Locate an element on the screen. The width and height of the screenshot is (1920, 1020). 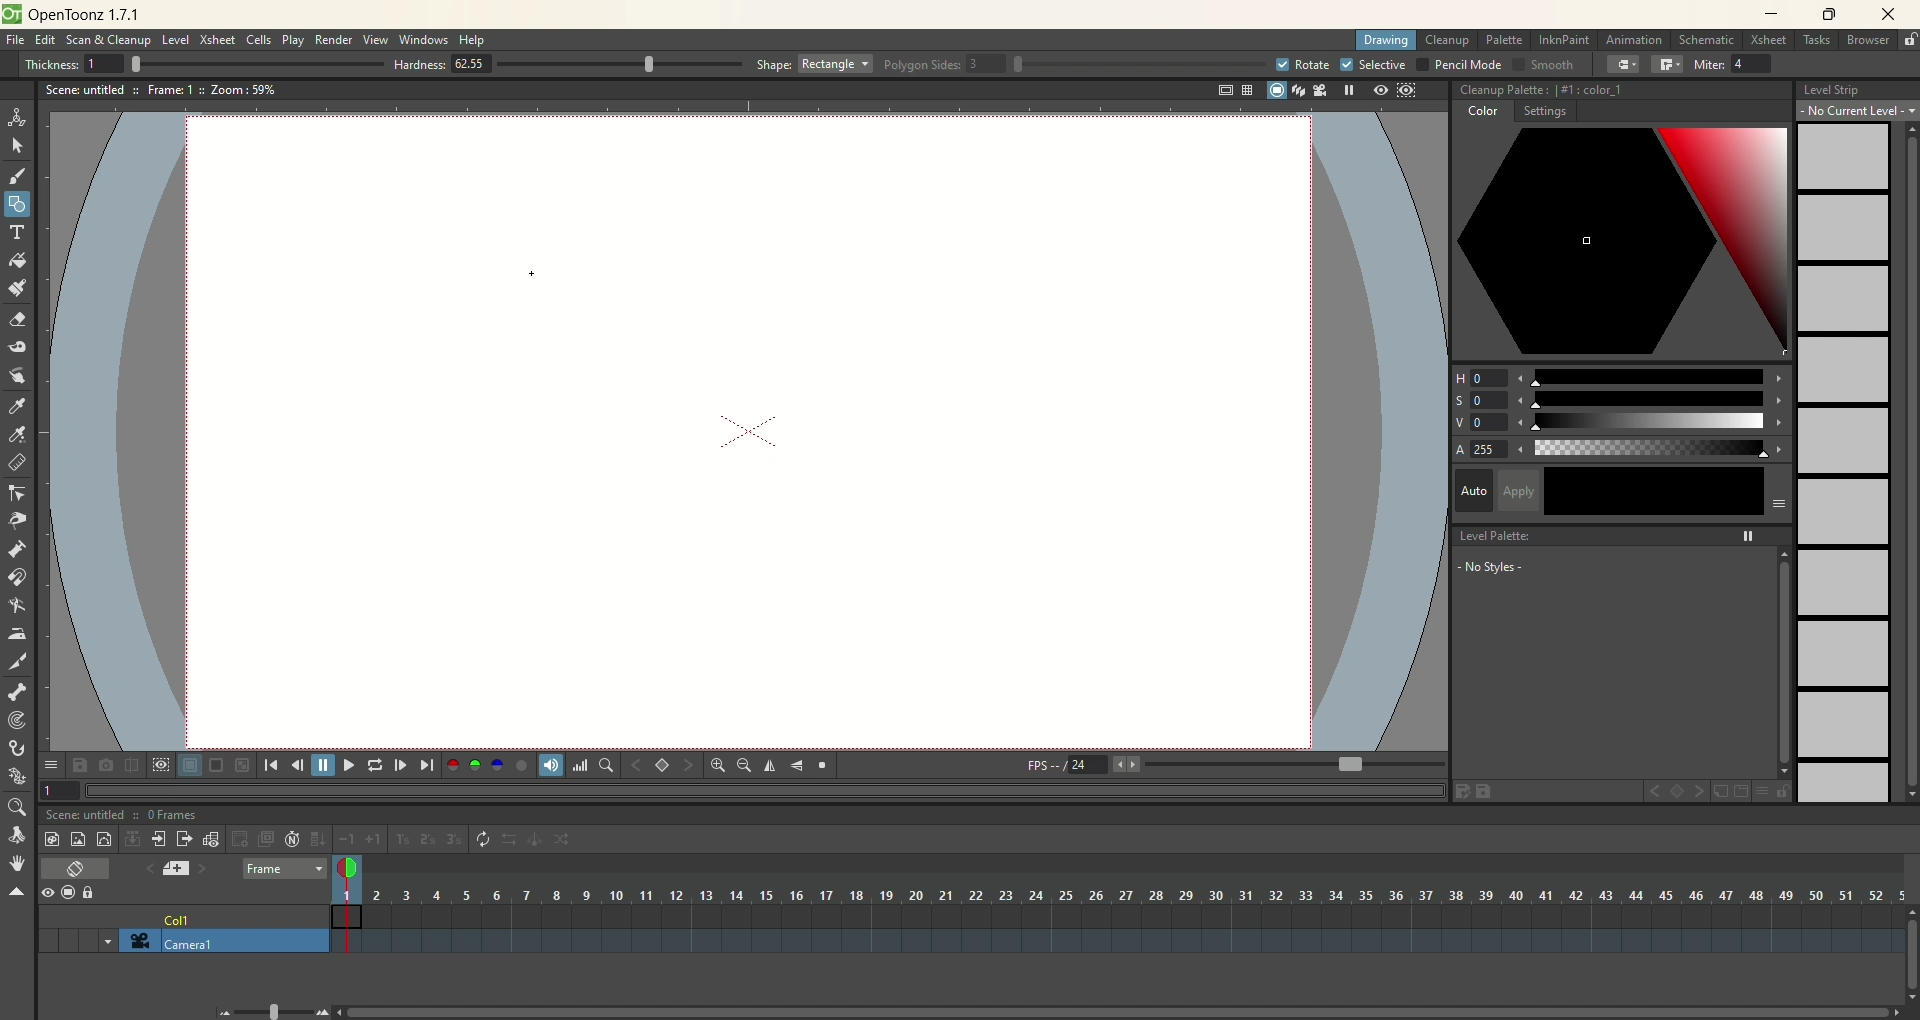
schematic is located at coordinates (1708, 39).